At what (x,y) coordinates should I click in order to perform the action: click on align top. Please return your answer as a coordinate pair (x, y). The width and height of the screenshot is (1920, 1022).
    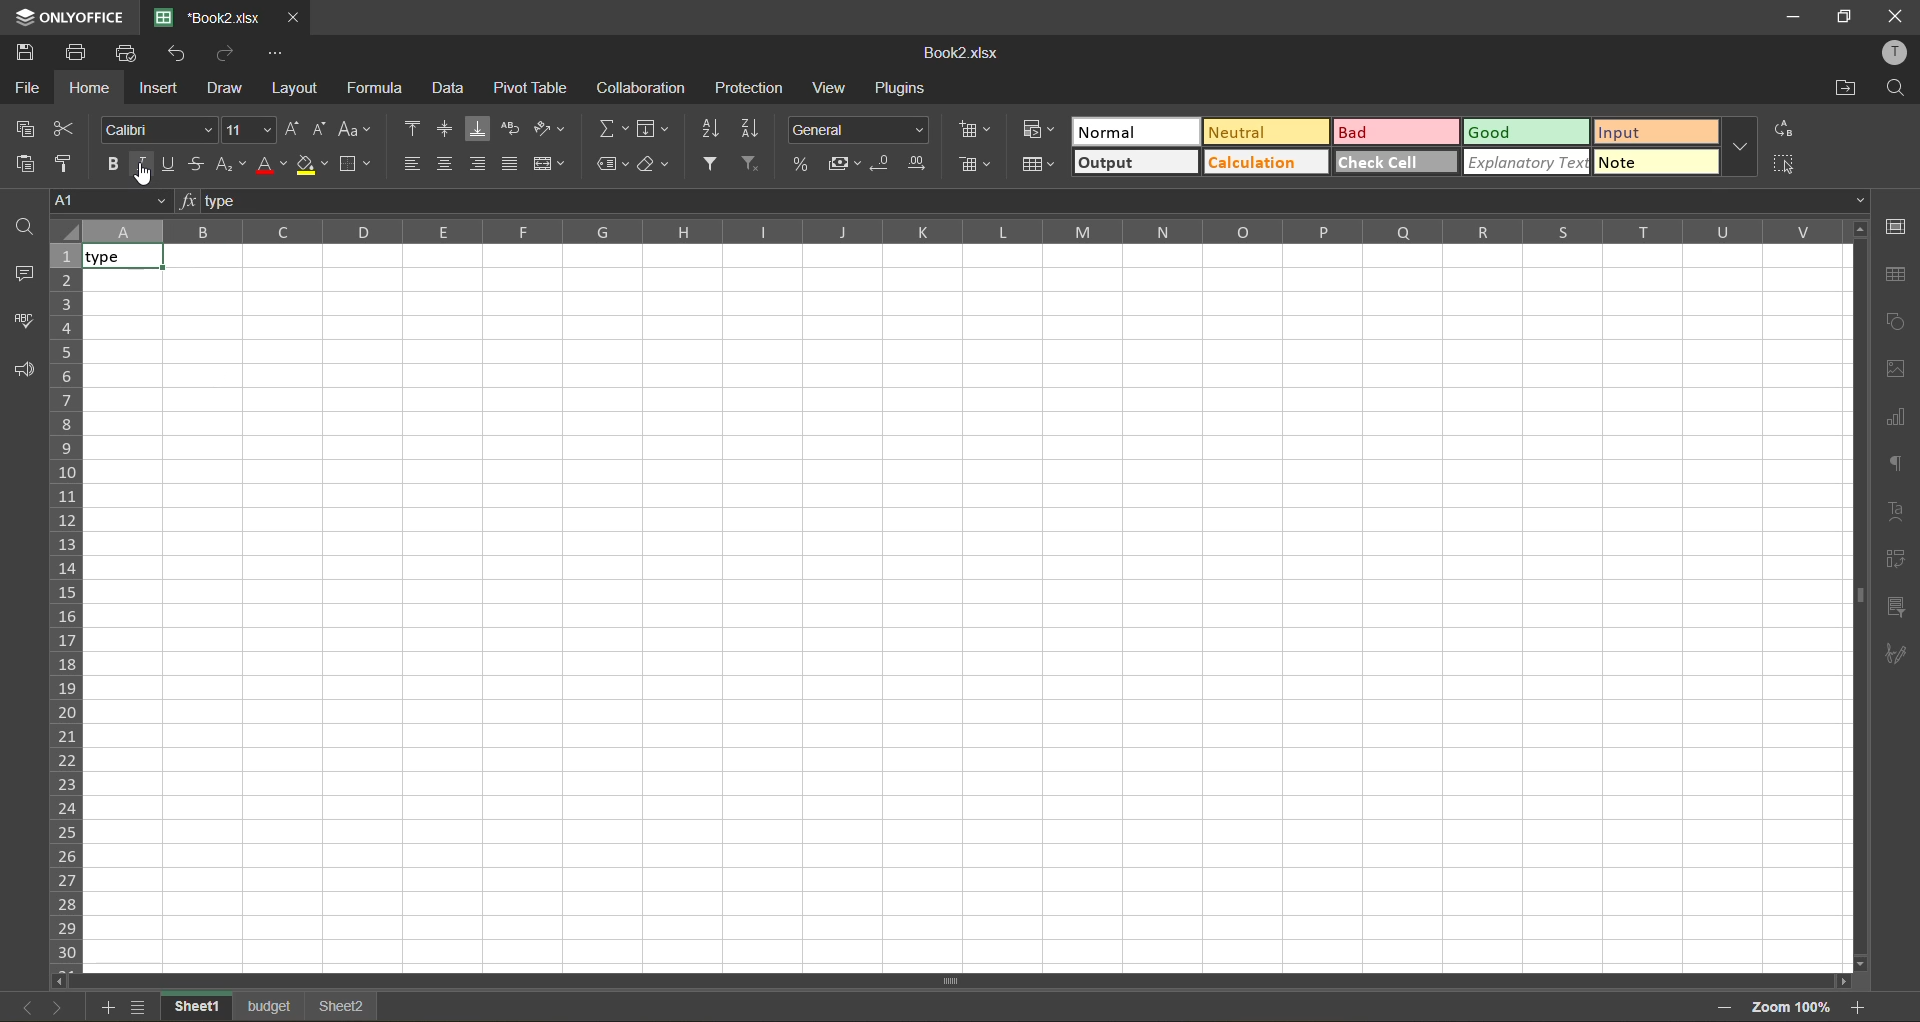
    Looking at the image, I should click on (414, 128).